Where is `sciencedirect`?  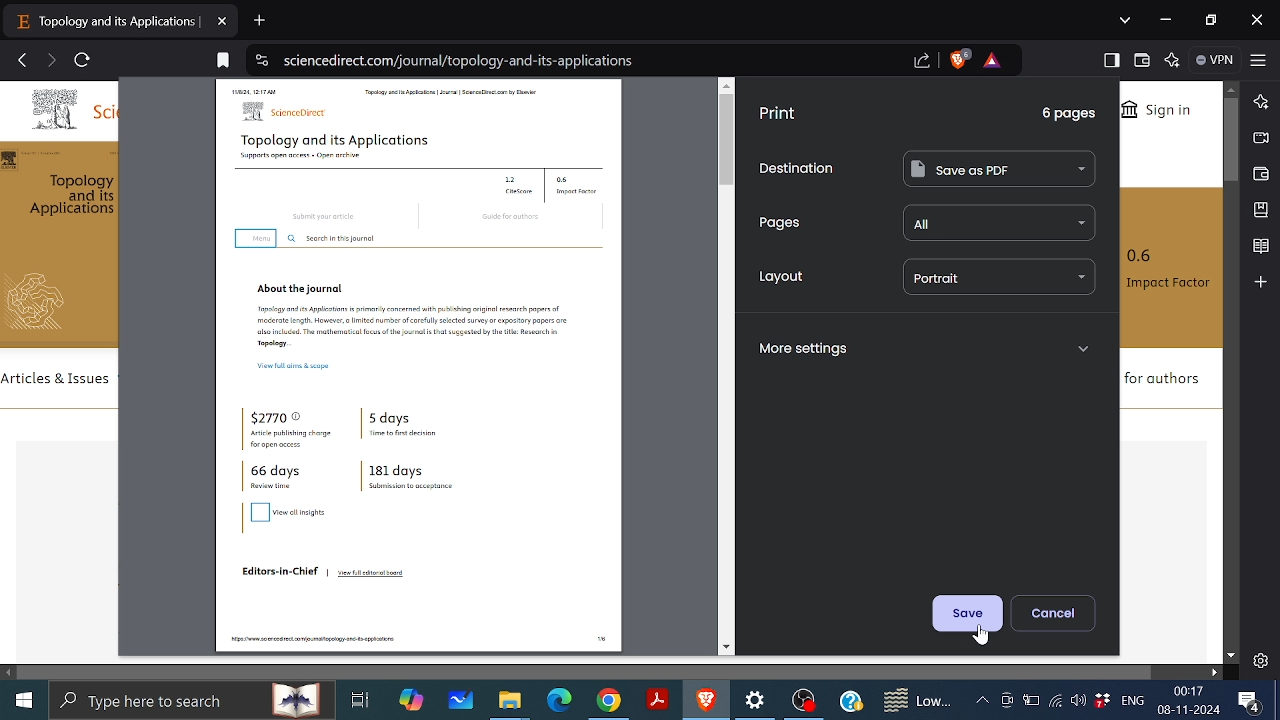
sciencedirect is located at coordinates (285, 103).